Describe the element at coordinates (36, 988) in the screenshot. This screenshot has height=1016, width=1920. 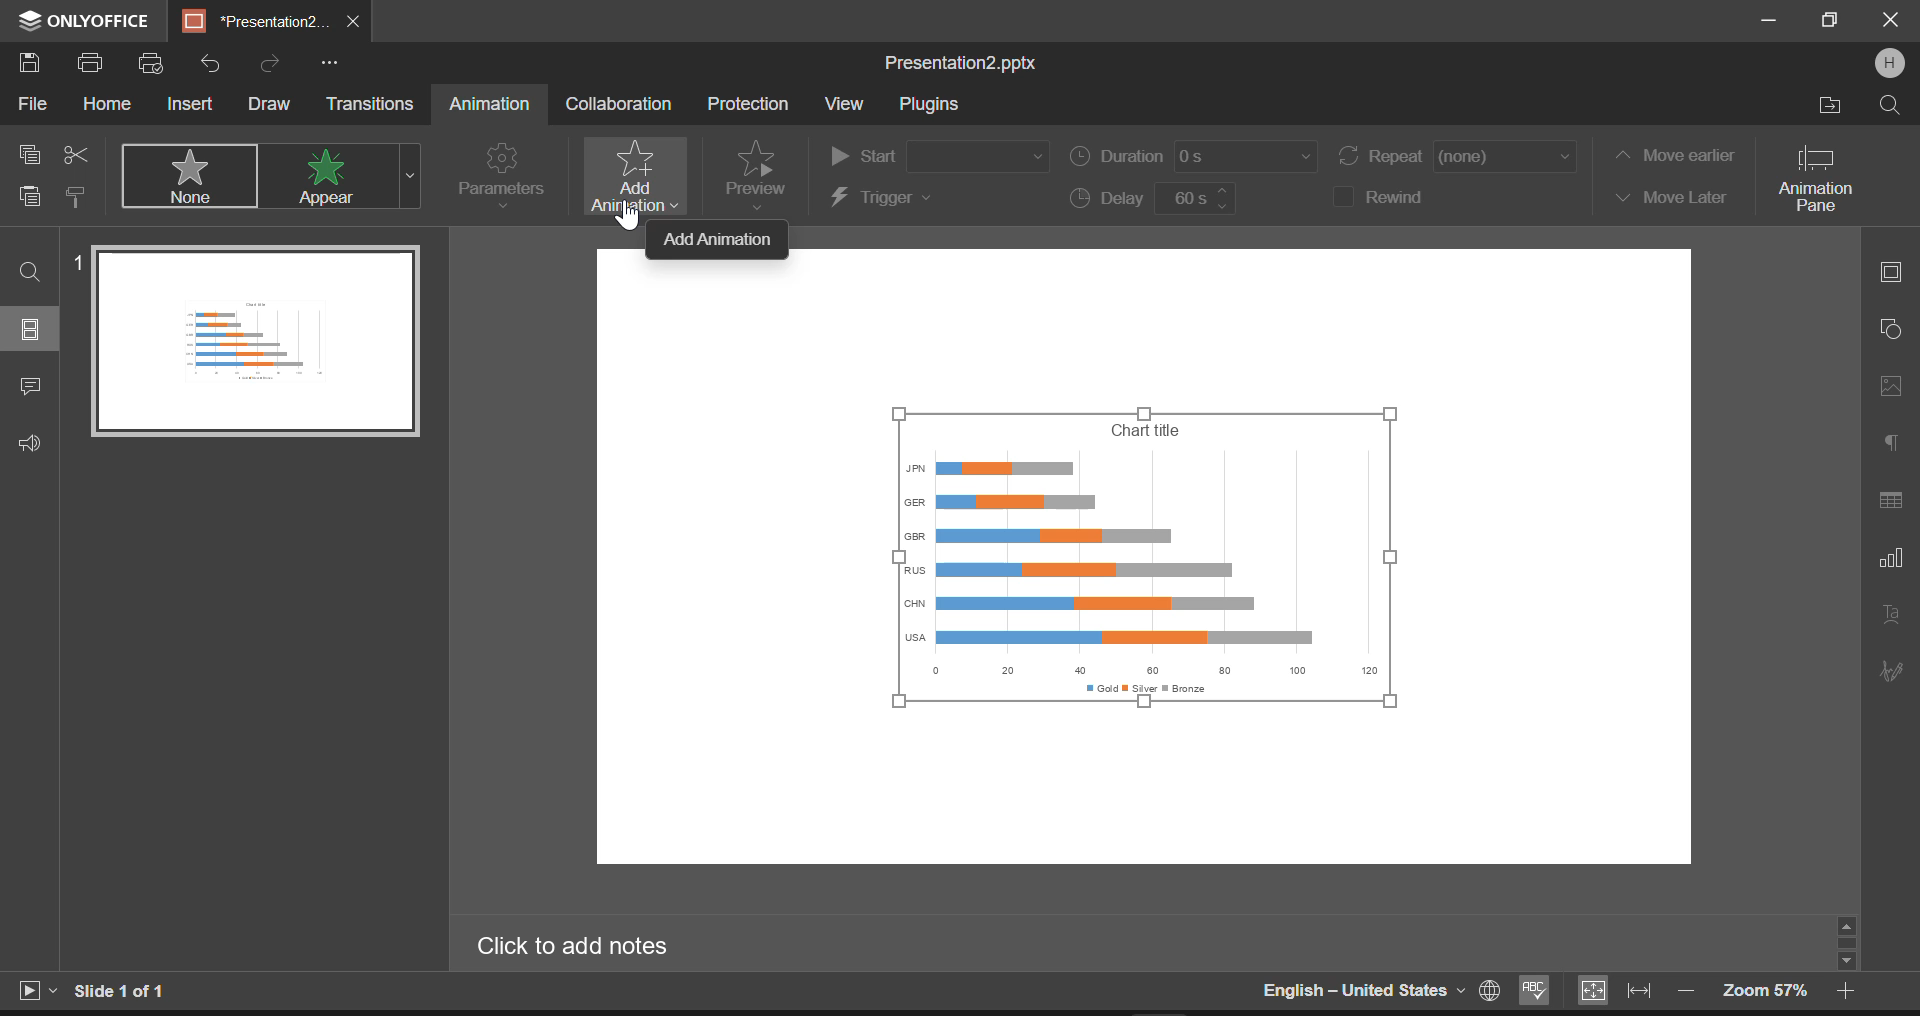
I see `Start Slideshow` at that location.